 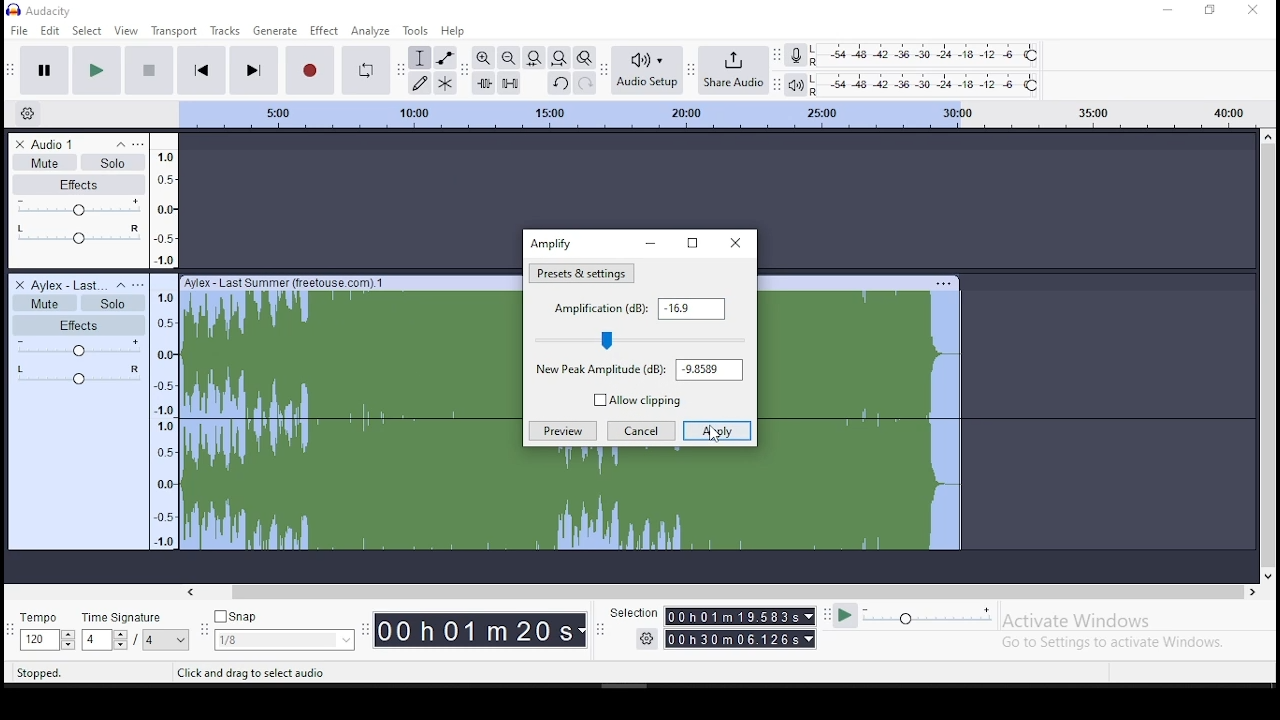 What do you see at coordinates (724, 591) in the screenshot?
I see `scroll bar` at bounding box center [724, 591].